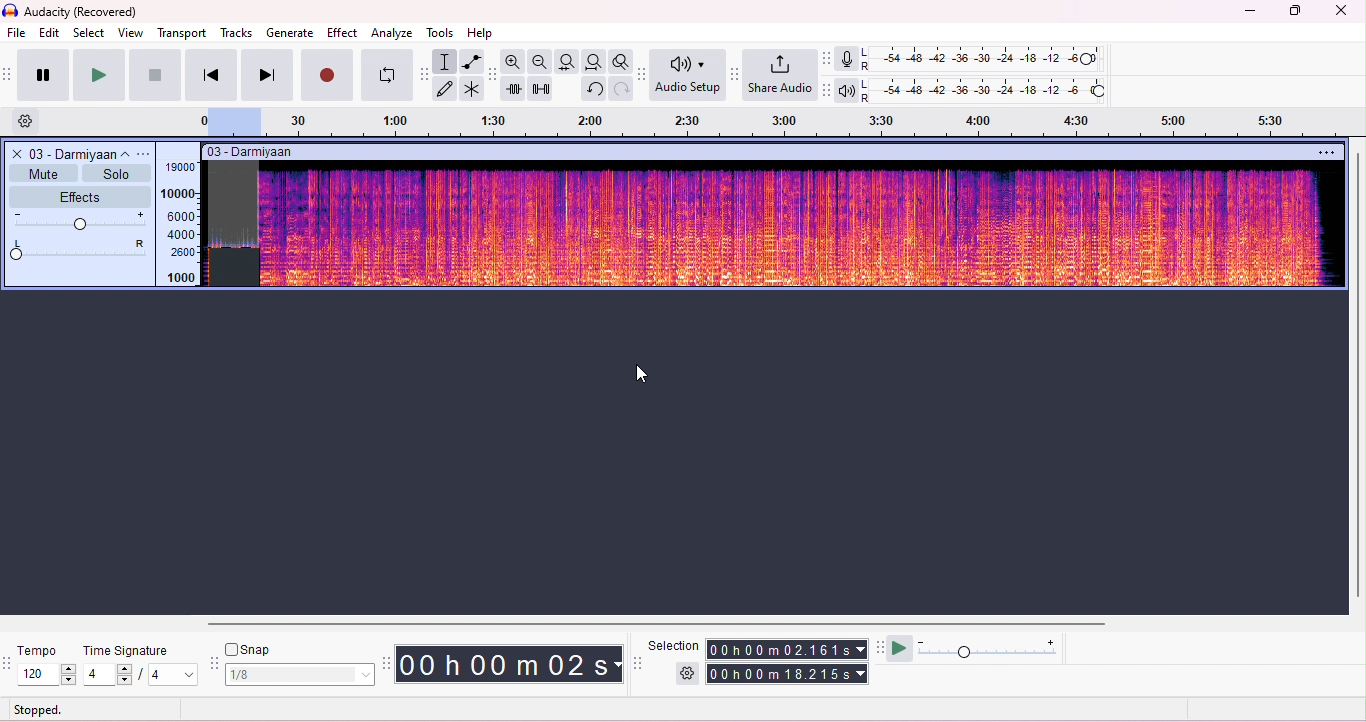 The width and height of the screenshot is (1366, 722). What do you see at coordinates (879, 646) in the screenshot?
I see `play at speed tool bar` at bounding box center [879, 646].